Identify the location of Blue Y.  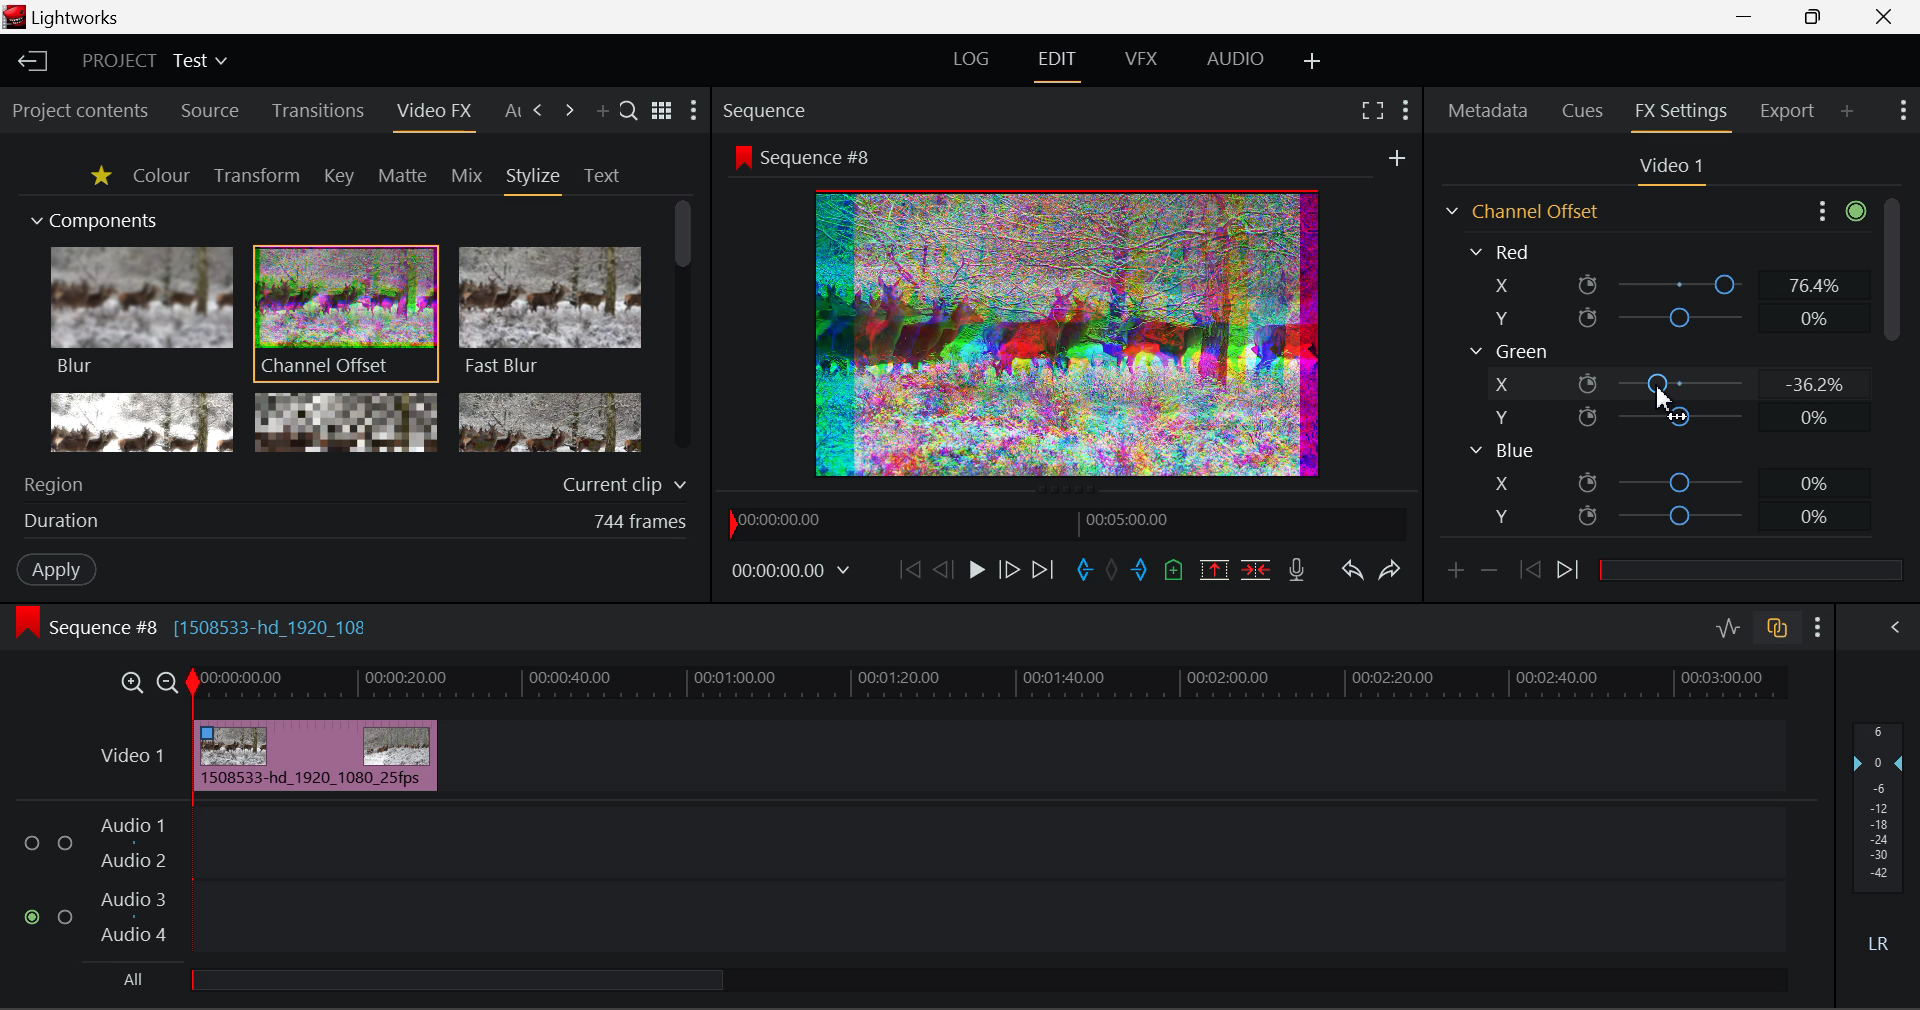
(1667, 514).